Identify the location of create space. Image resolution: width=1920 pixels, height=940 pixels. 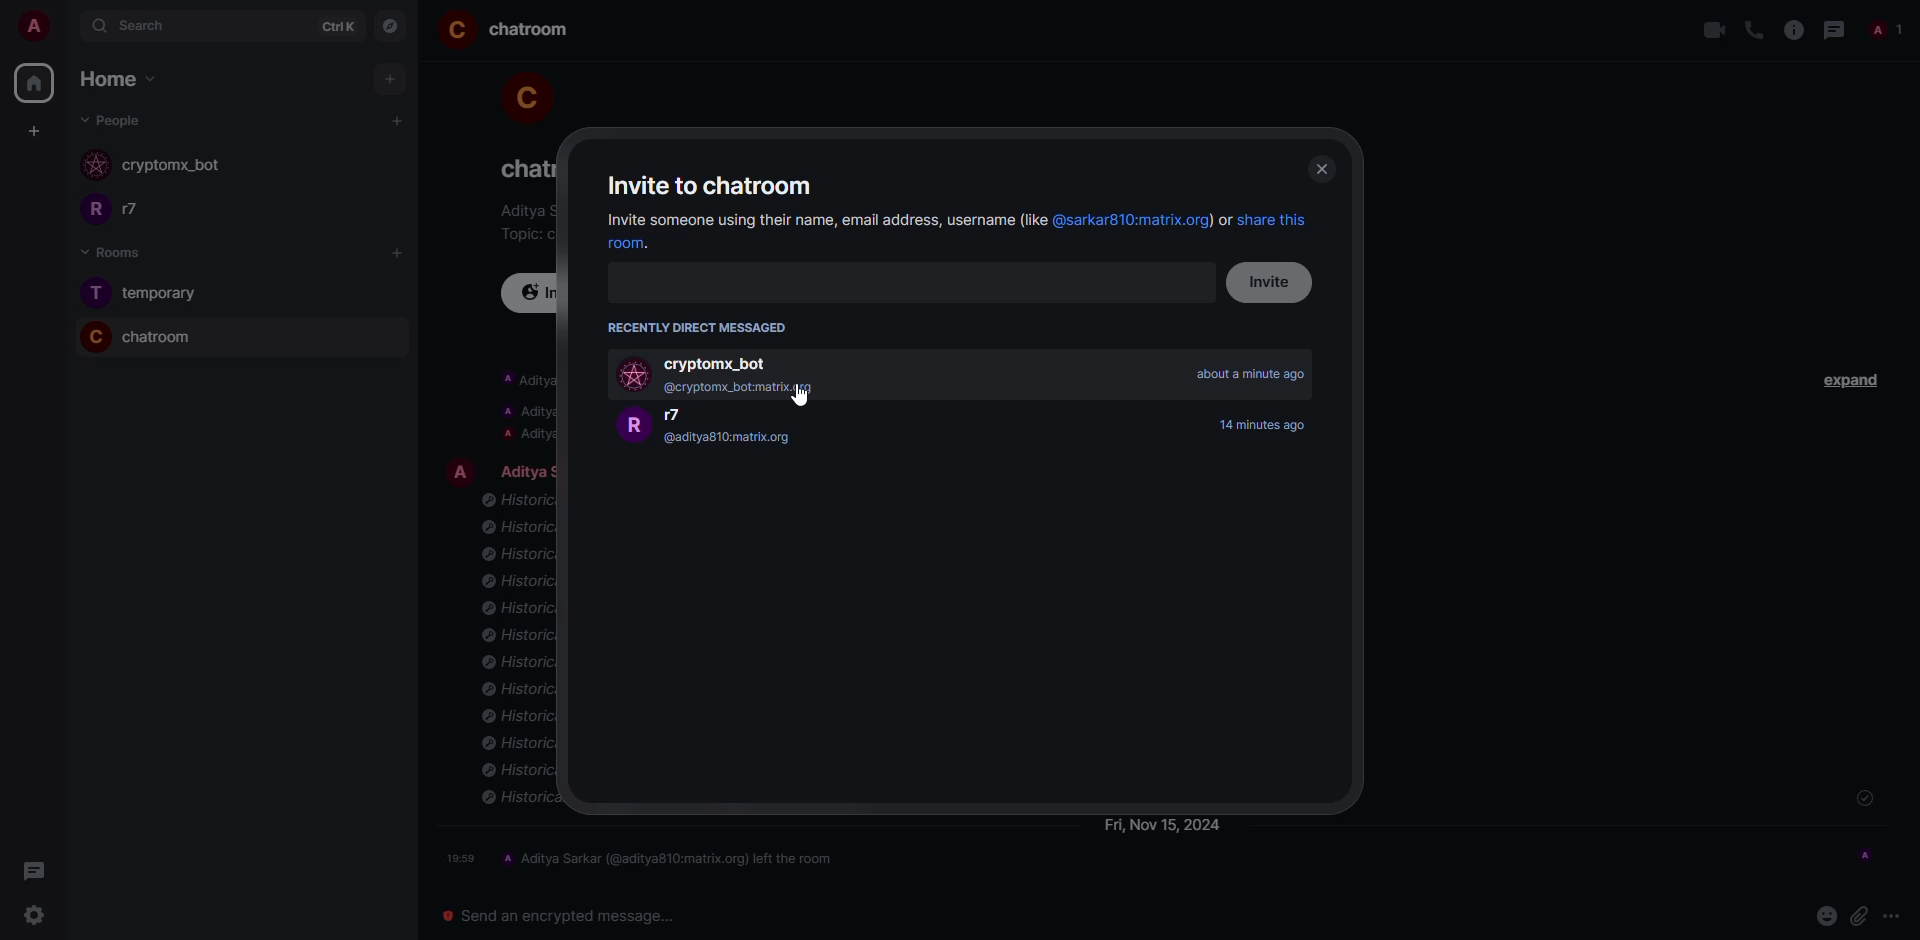
(30, 130).